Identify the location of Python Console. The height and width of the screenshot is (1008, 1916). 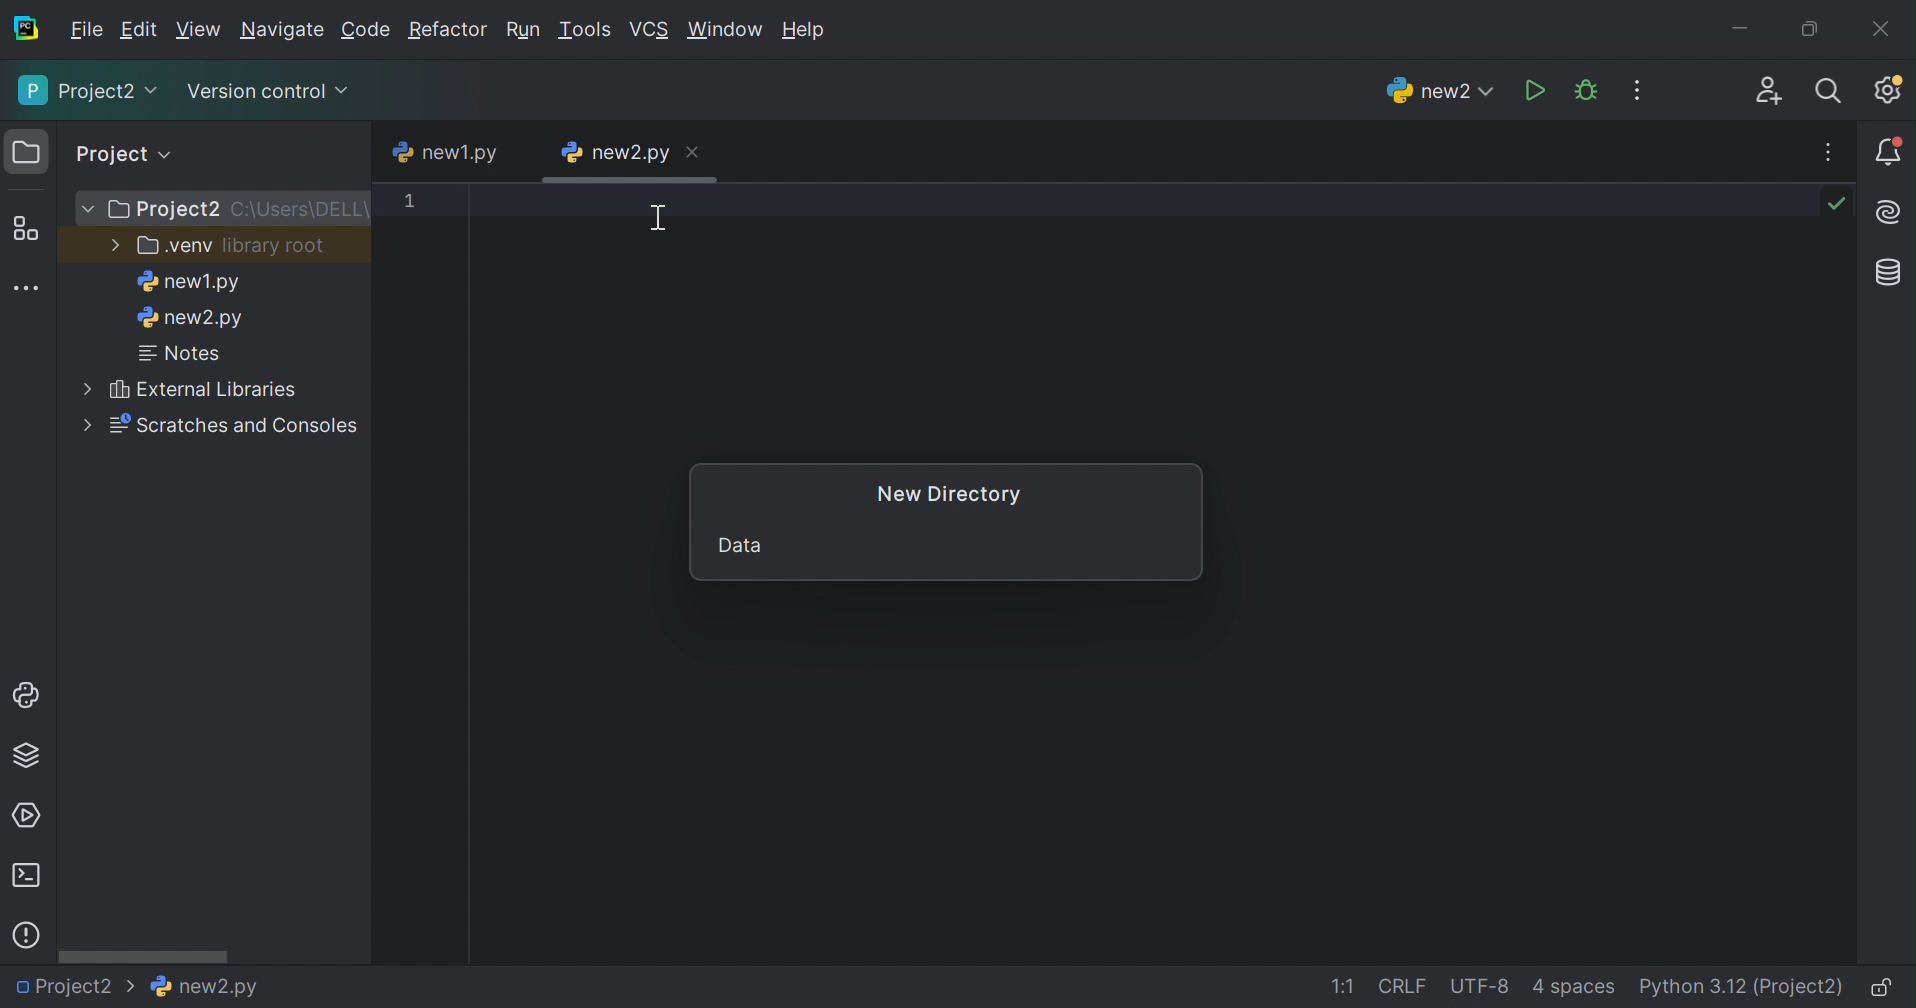
(25, 694).